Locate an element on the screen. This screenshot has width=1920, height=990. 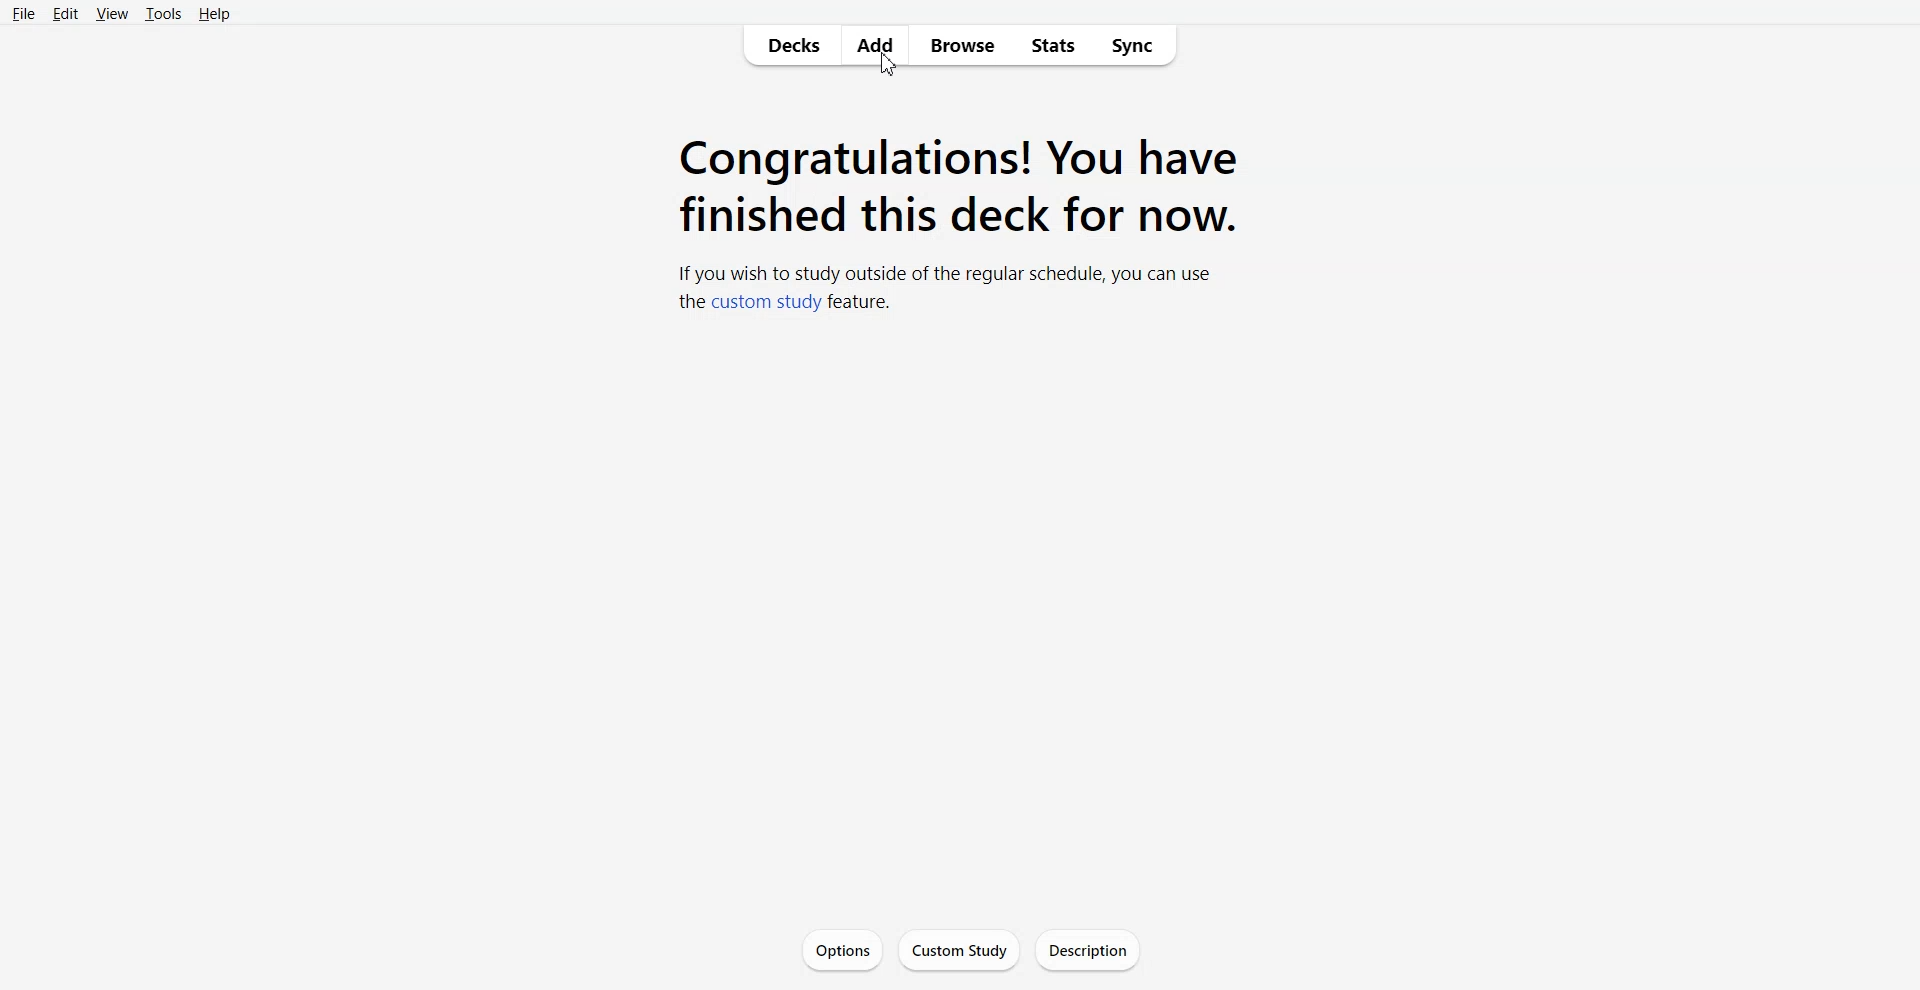
feature is located at coordinates (869, 301).